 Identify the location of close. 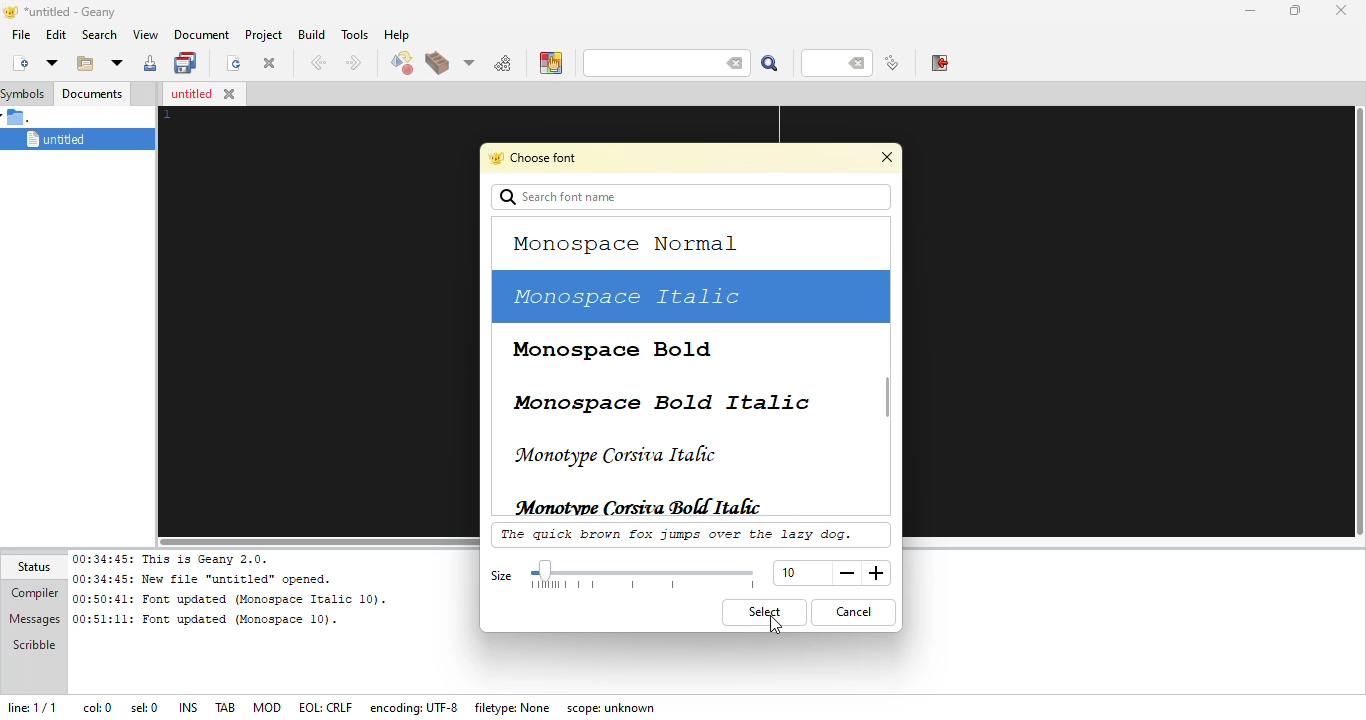
(269, 64).